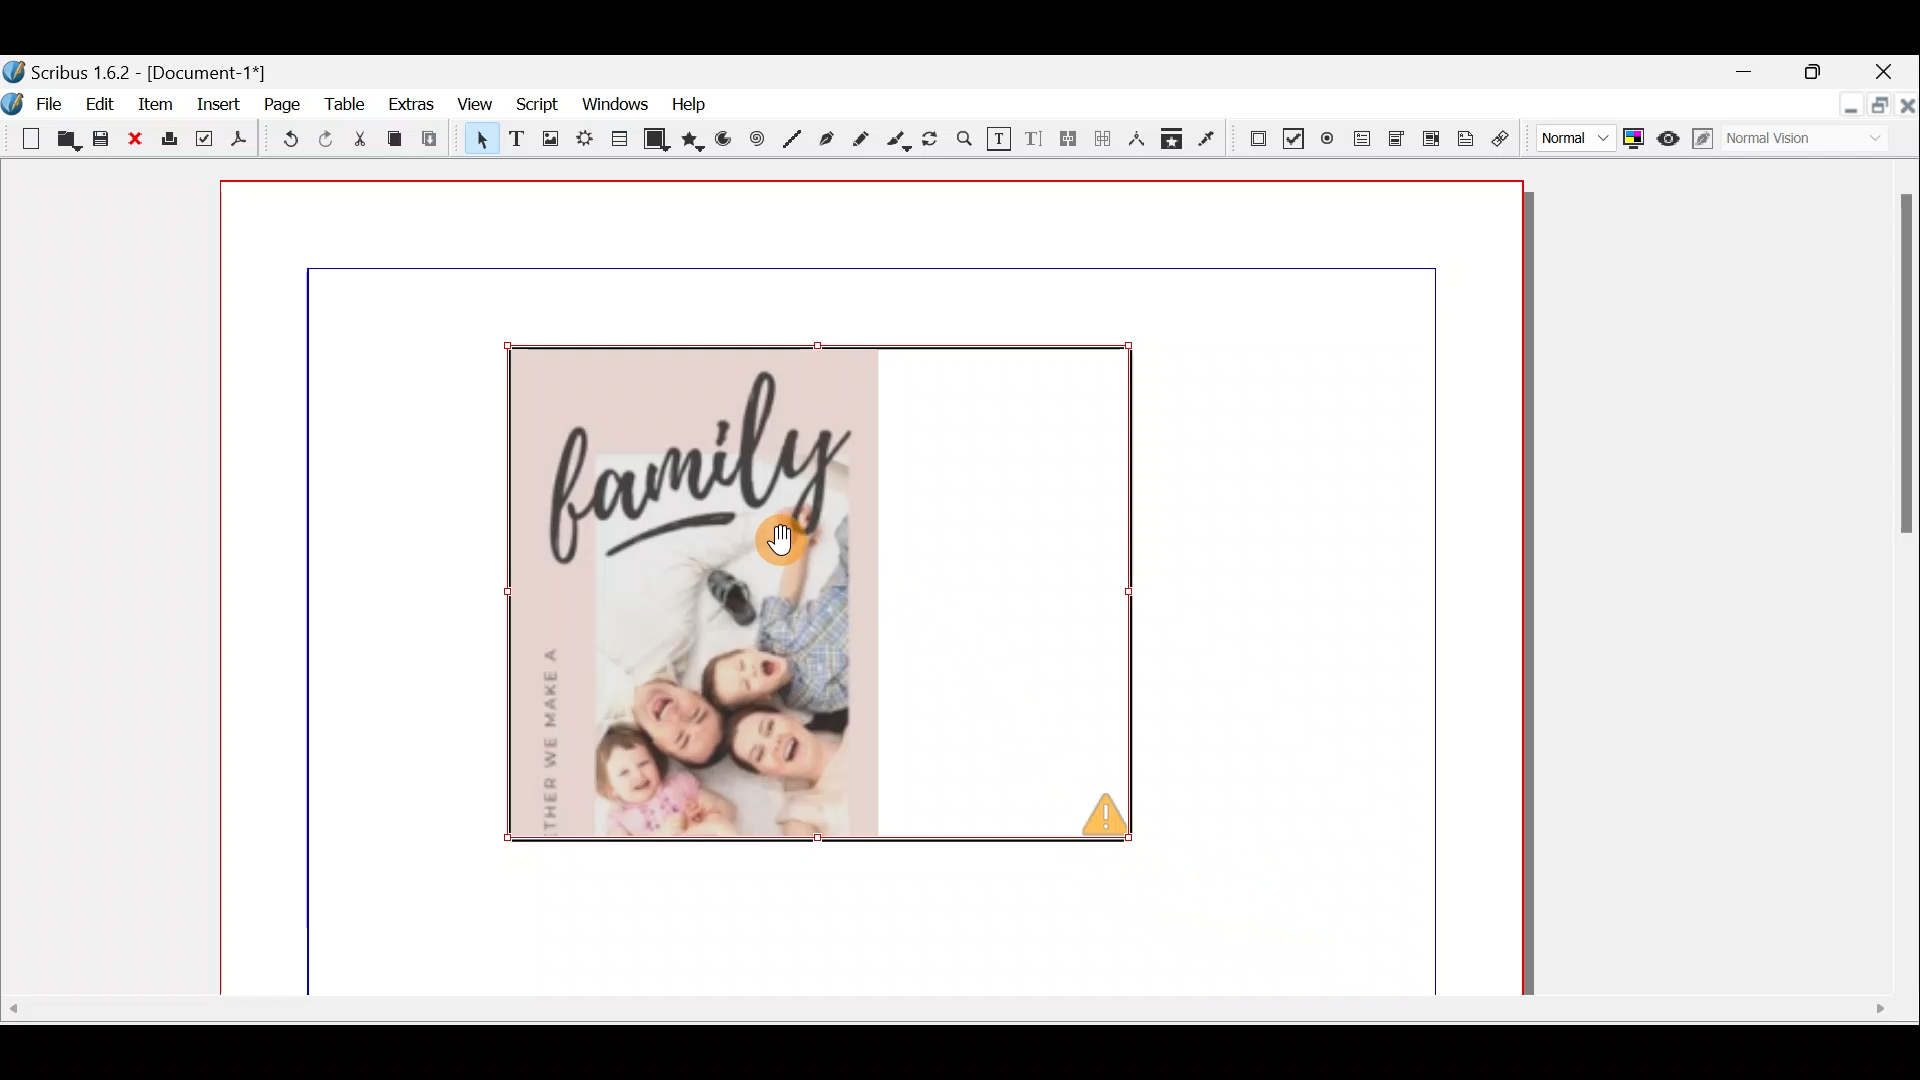 This screenshot has height=1080, width=1920. I want to click on Script , so click(543, 106).